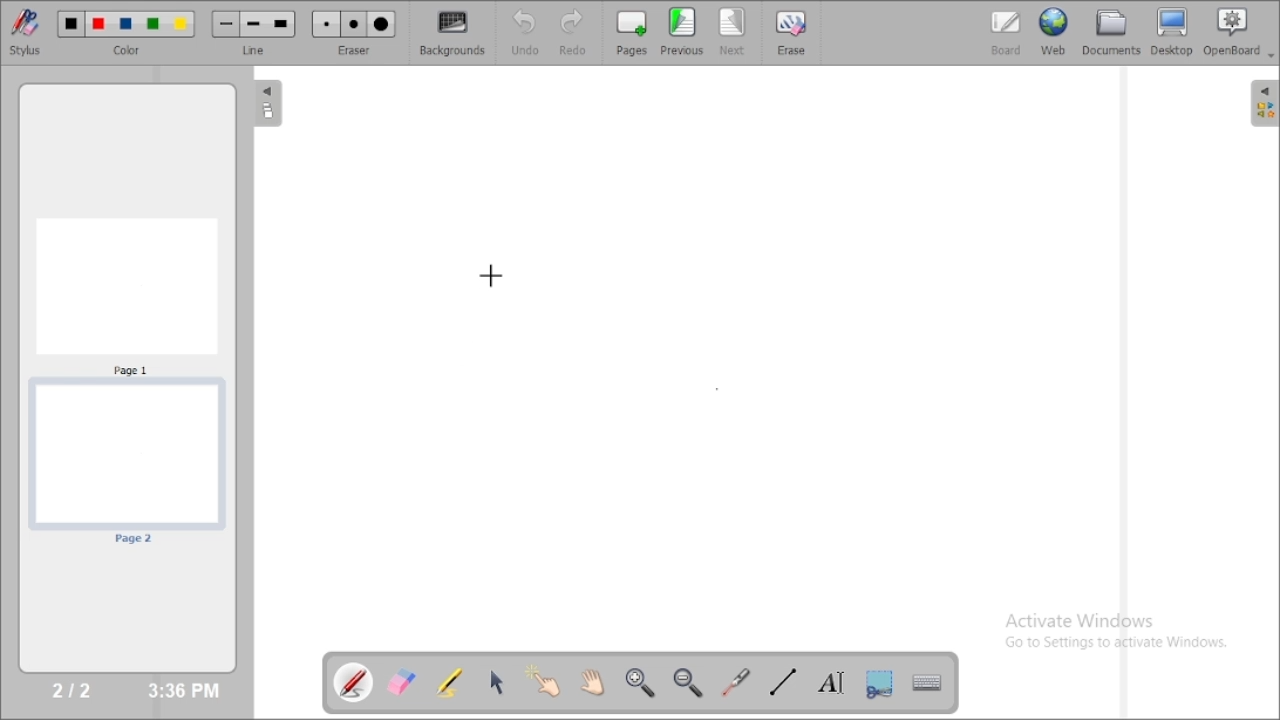 The image size is (1280, 720). I want to click on Medium eraser, so click(354, 25).